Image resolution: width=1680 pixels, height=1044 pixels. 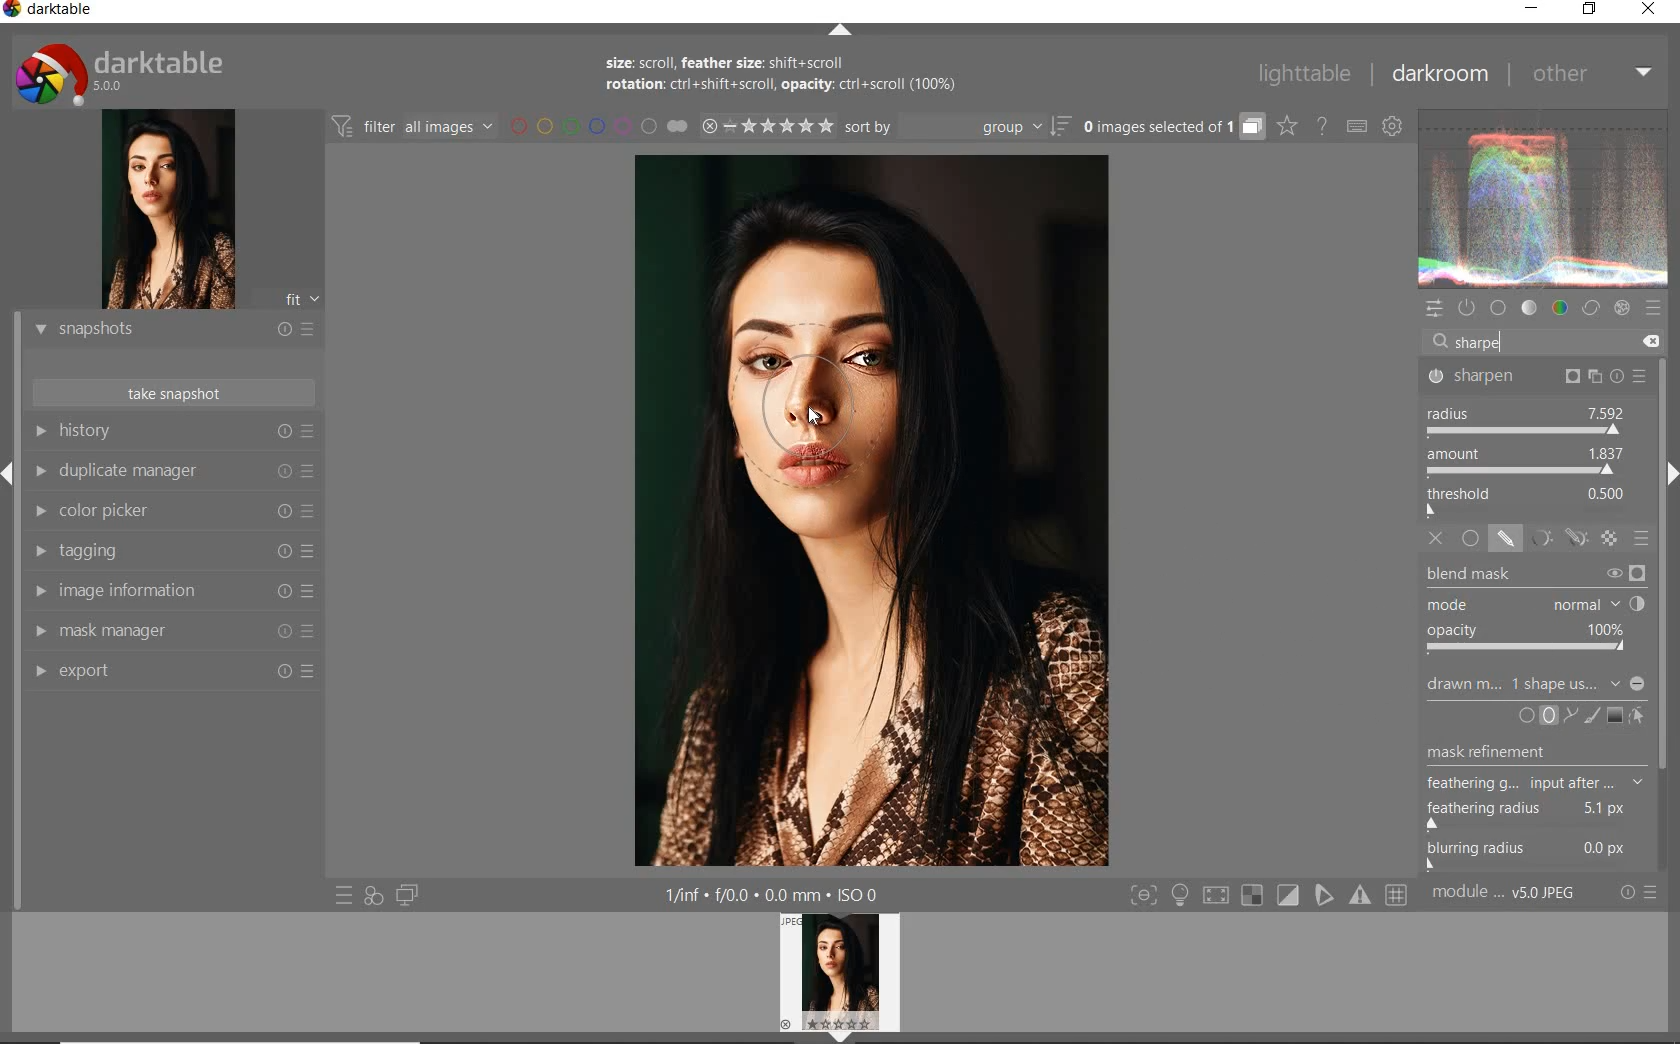 What do you see at coordinates (764, 127) in the screenshot?
I see `range rating of selected images` at bounding box center [764, 127].